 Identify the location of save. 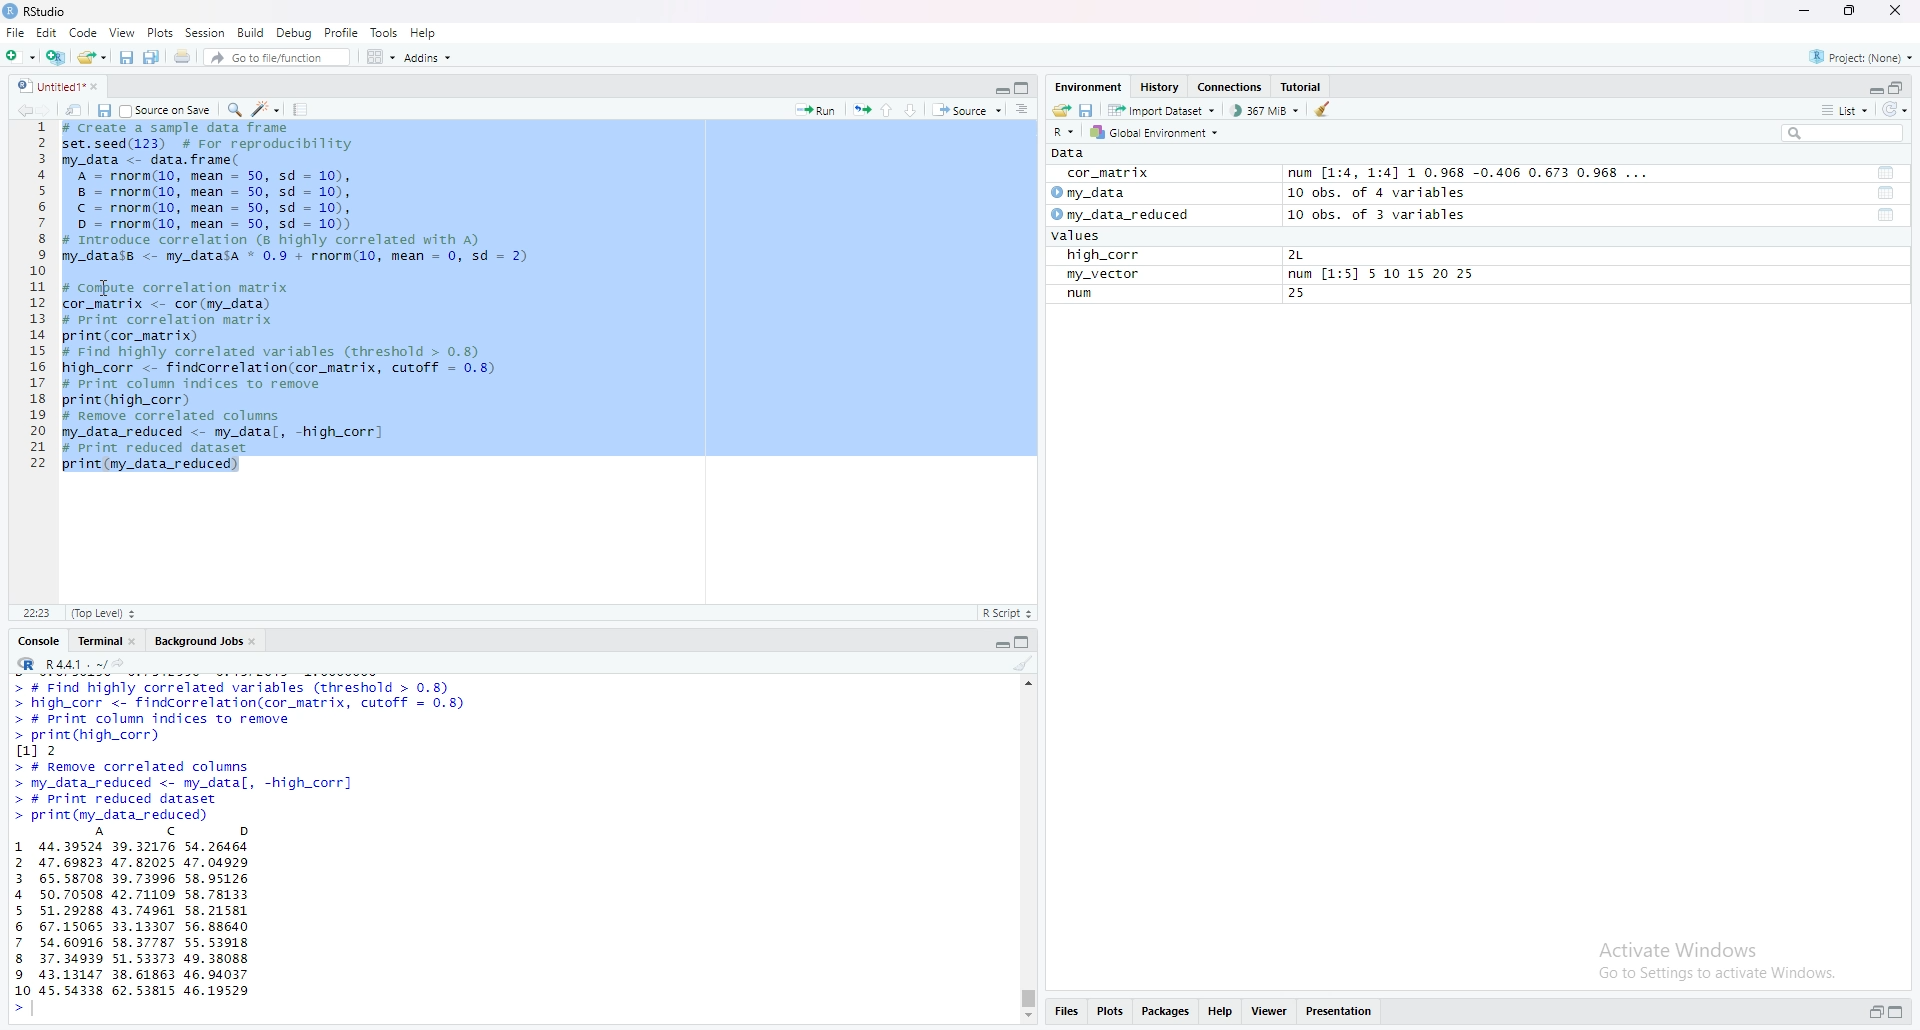
(128, 58).